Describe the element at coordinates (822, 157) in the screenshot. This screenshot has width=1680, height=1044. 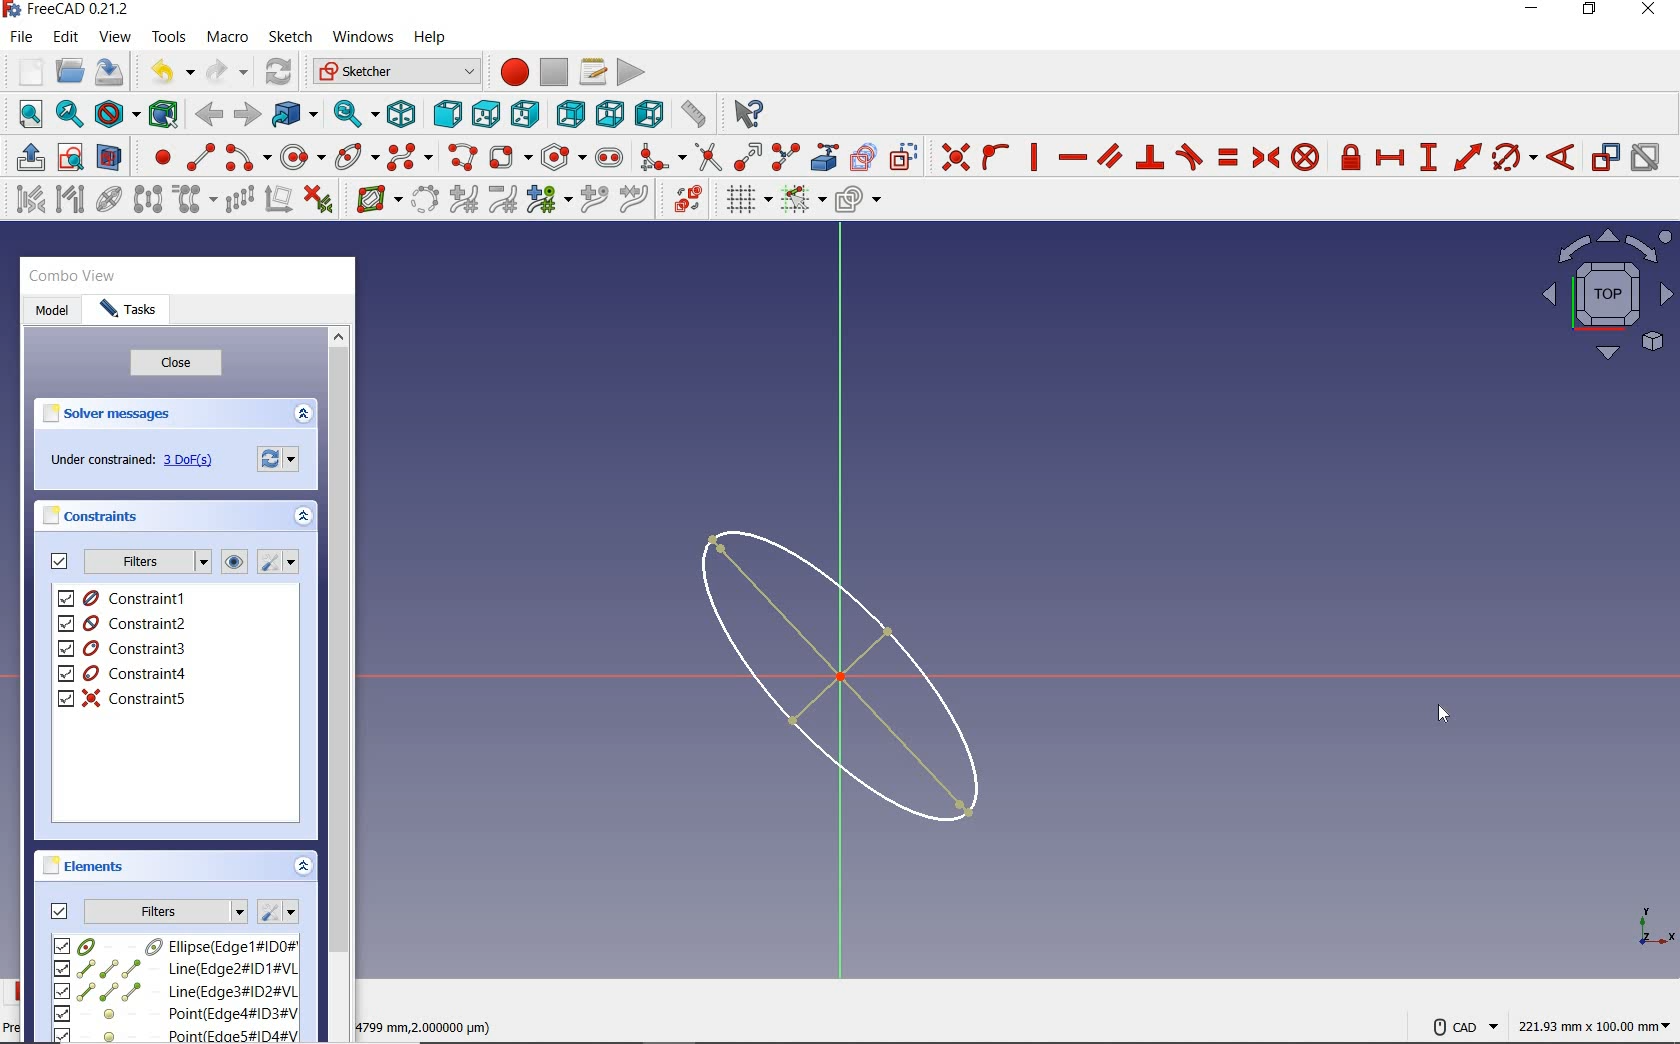
I see `create external geometry` at that location.